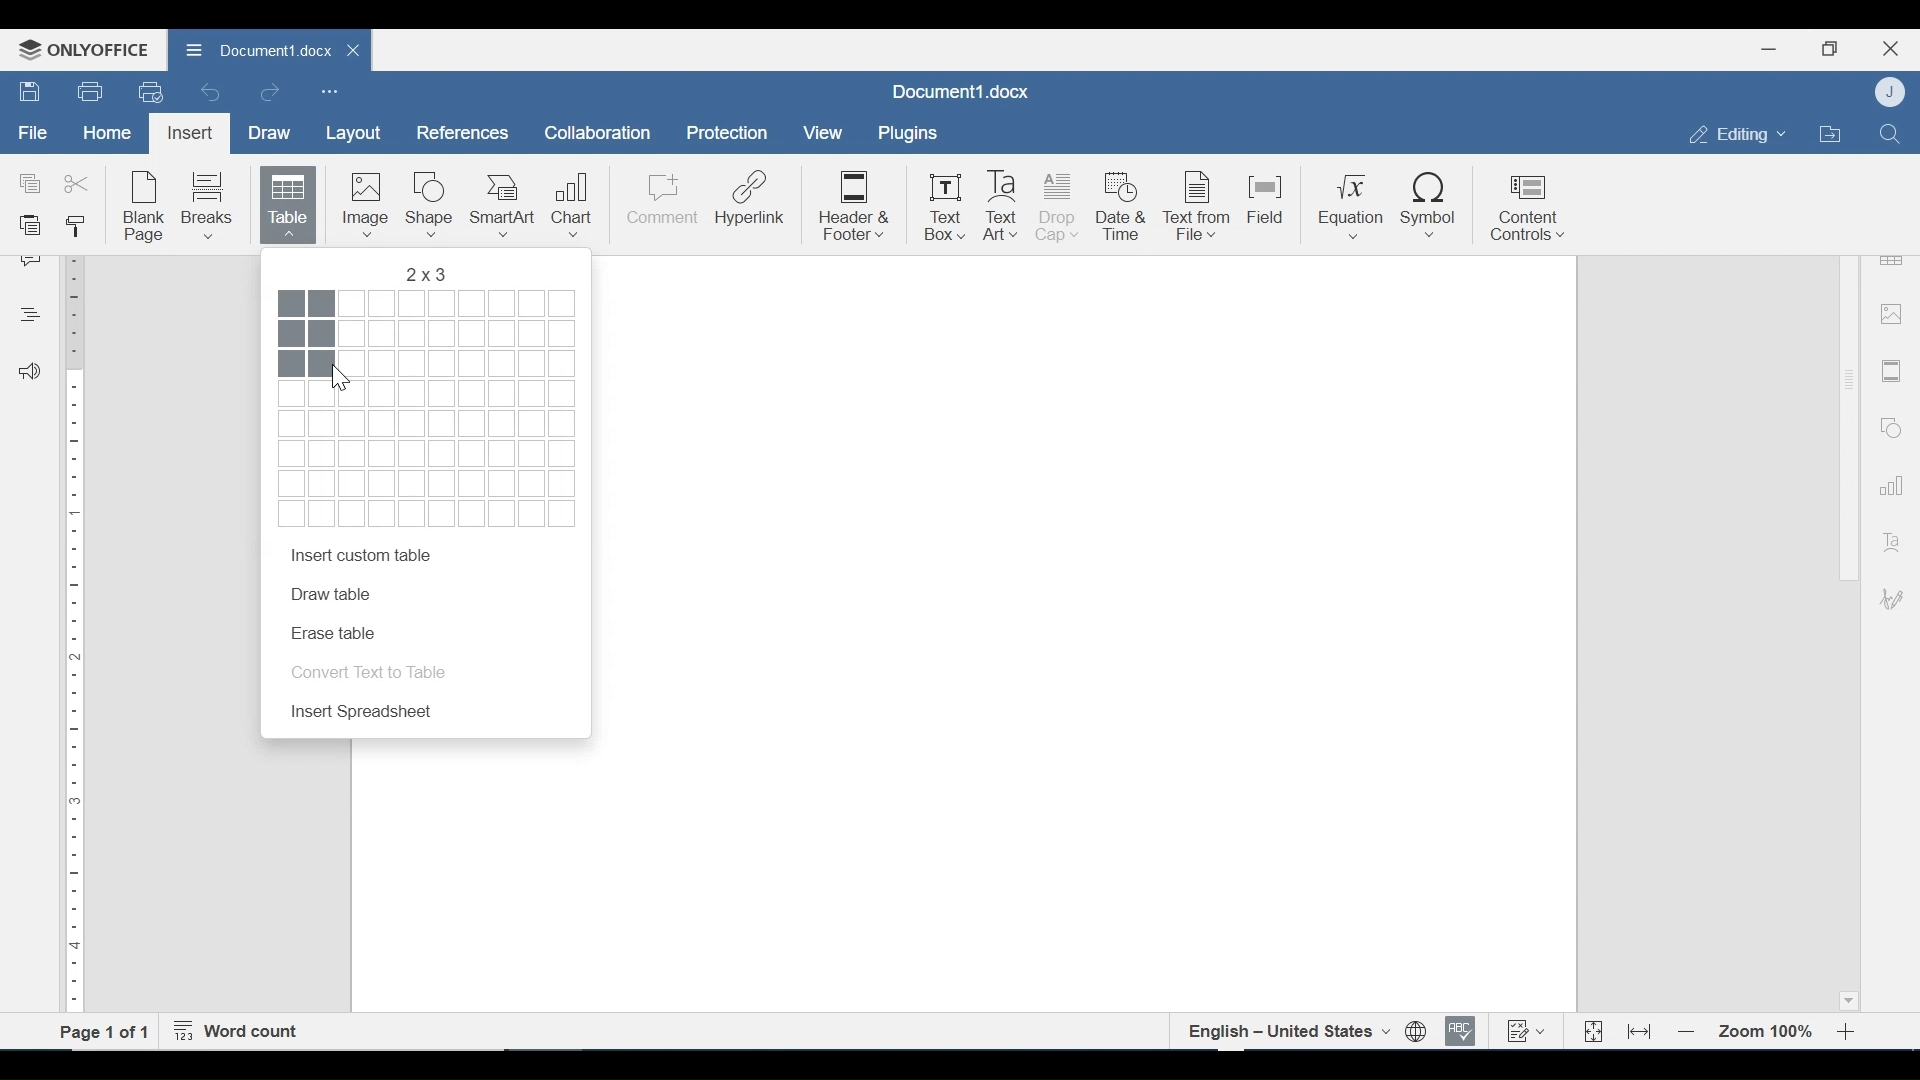  Describe the element at coordinates (1526, 210) in the screenshot. I see `Content Control` at that location.